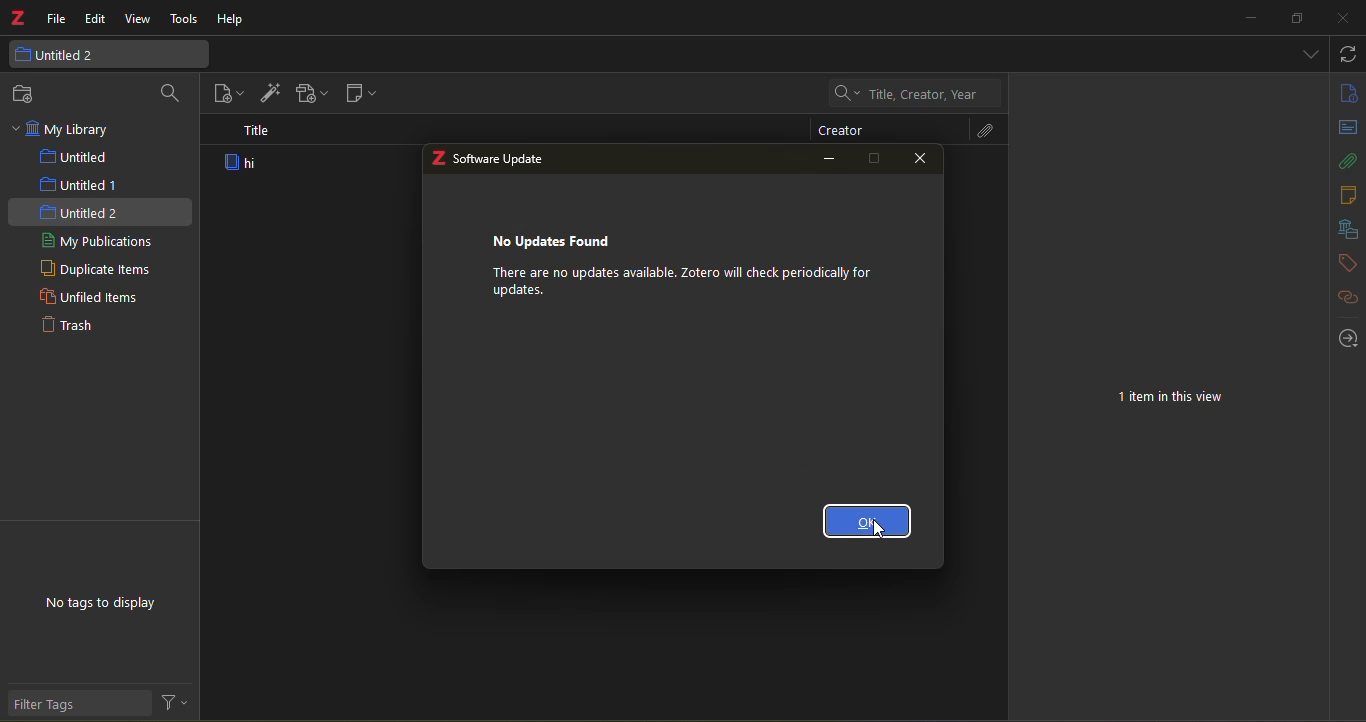  What do you see at coordinates (28, 94) in the screenshot?
I see `new collection` at bounding box center [28, 94].